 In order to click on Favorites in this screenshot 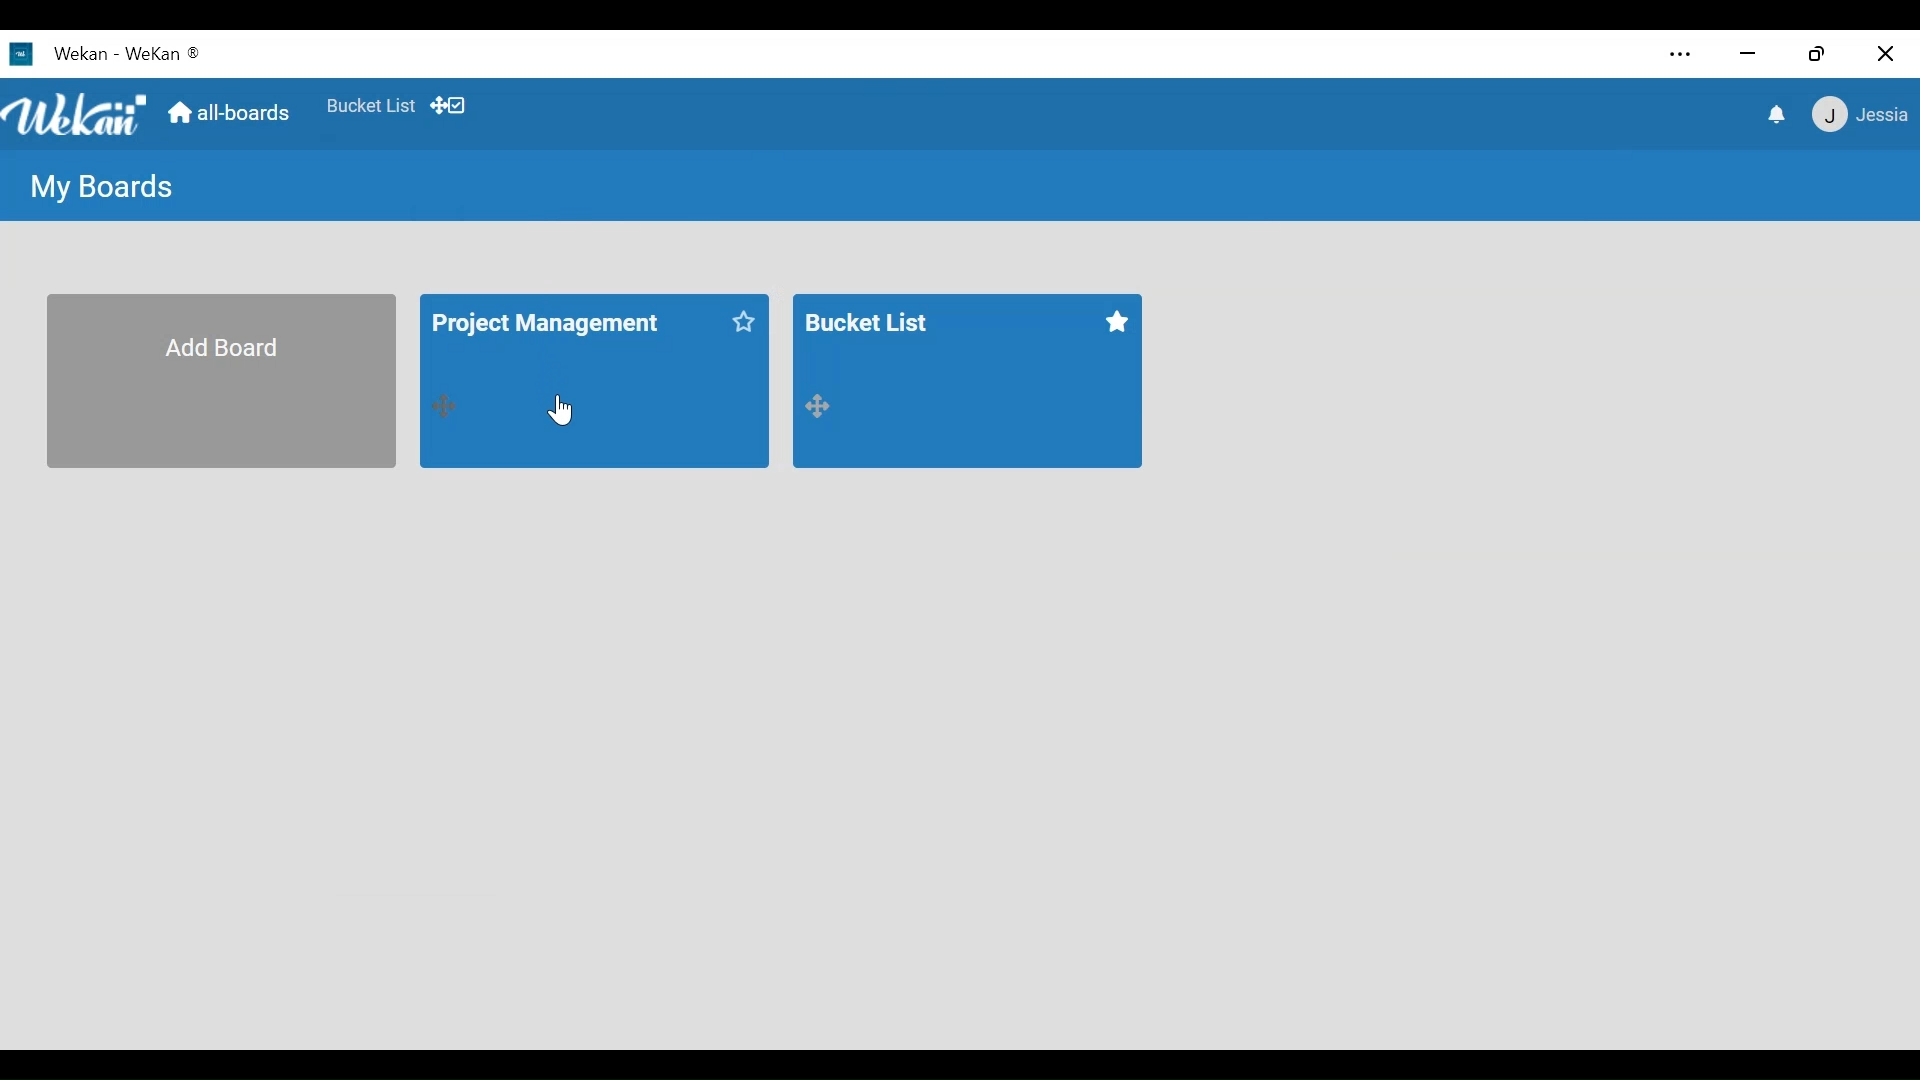, I will do `click(374, 106)`.